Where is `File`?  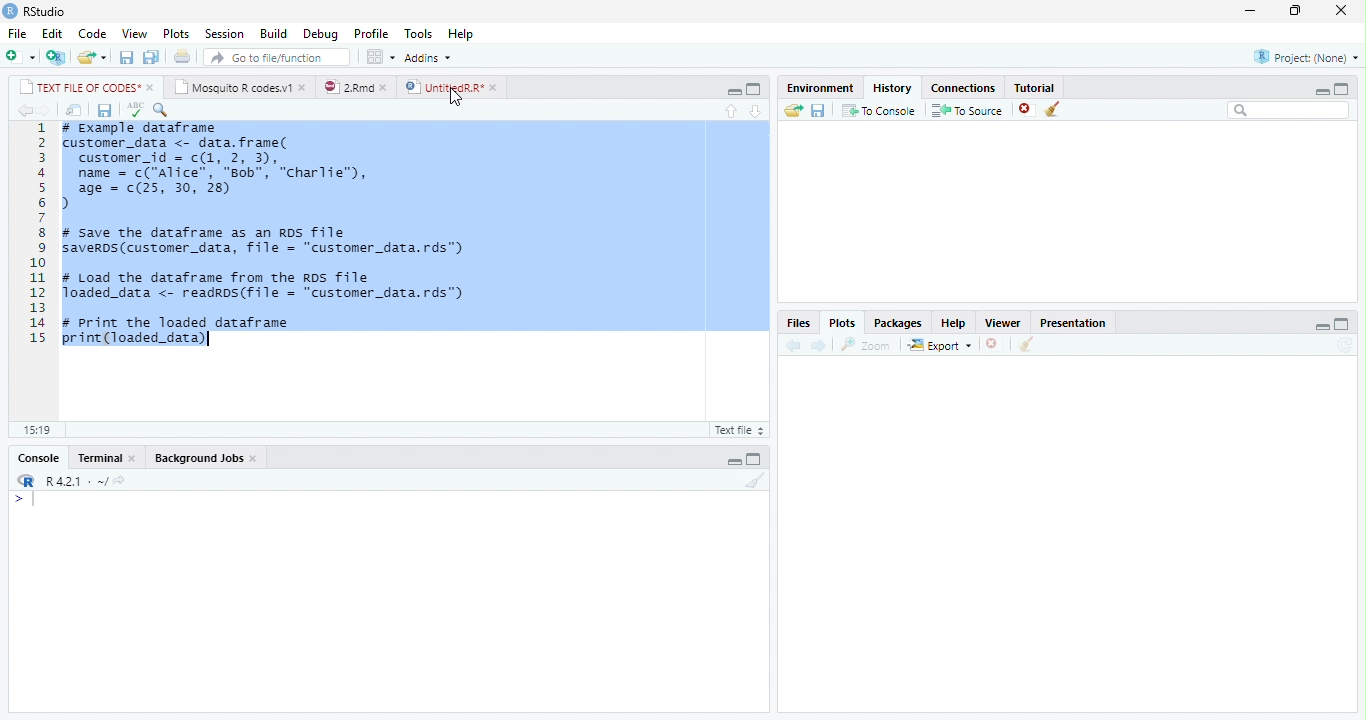 File is located at coordinates (17, 33).